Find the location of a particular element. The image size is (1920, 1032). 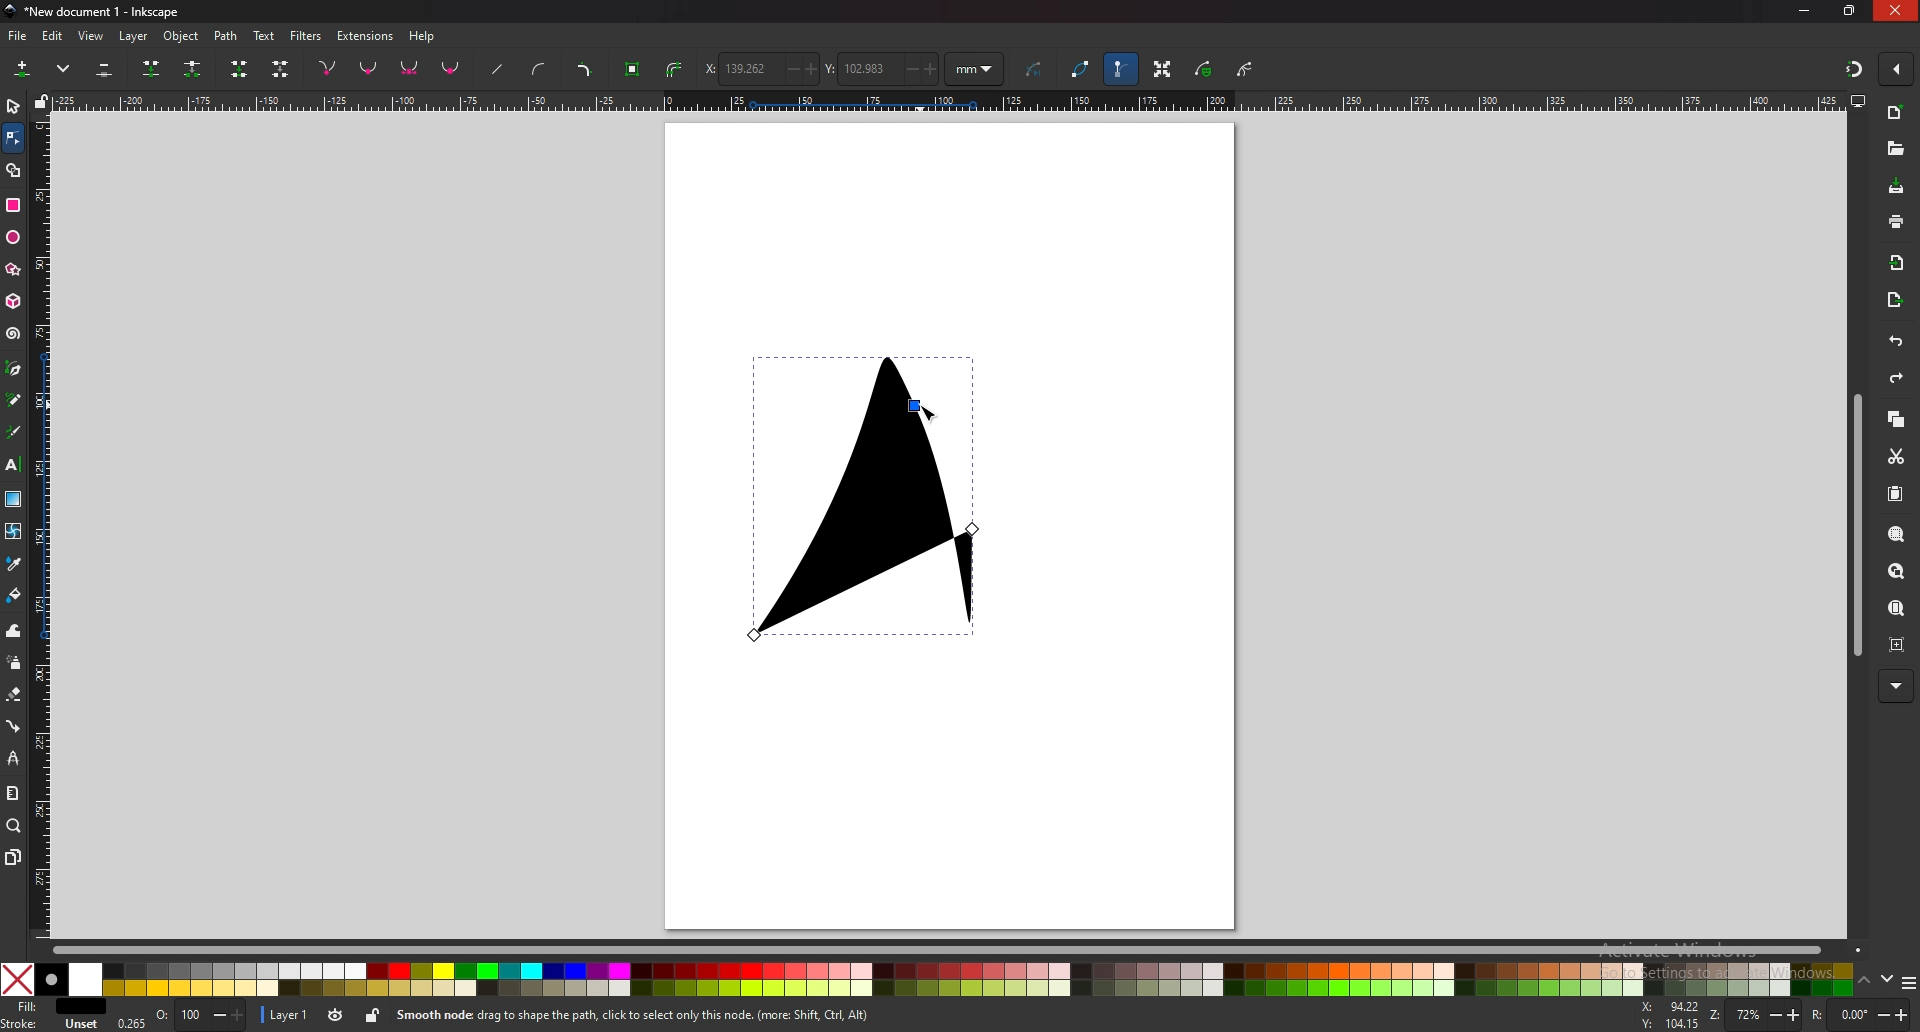

zoom page is located at coordinates (1895, 609).